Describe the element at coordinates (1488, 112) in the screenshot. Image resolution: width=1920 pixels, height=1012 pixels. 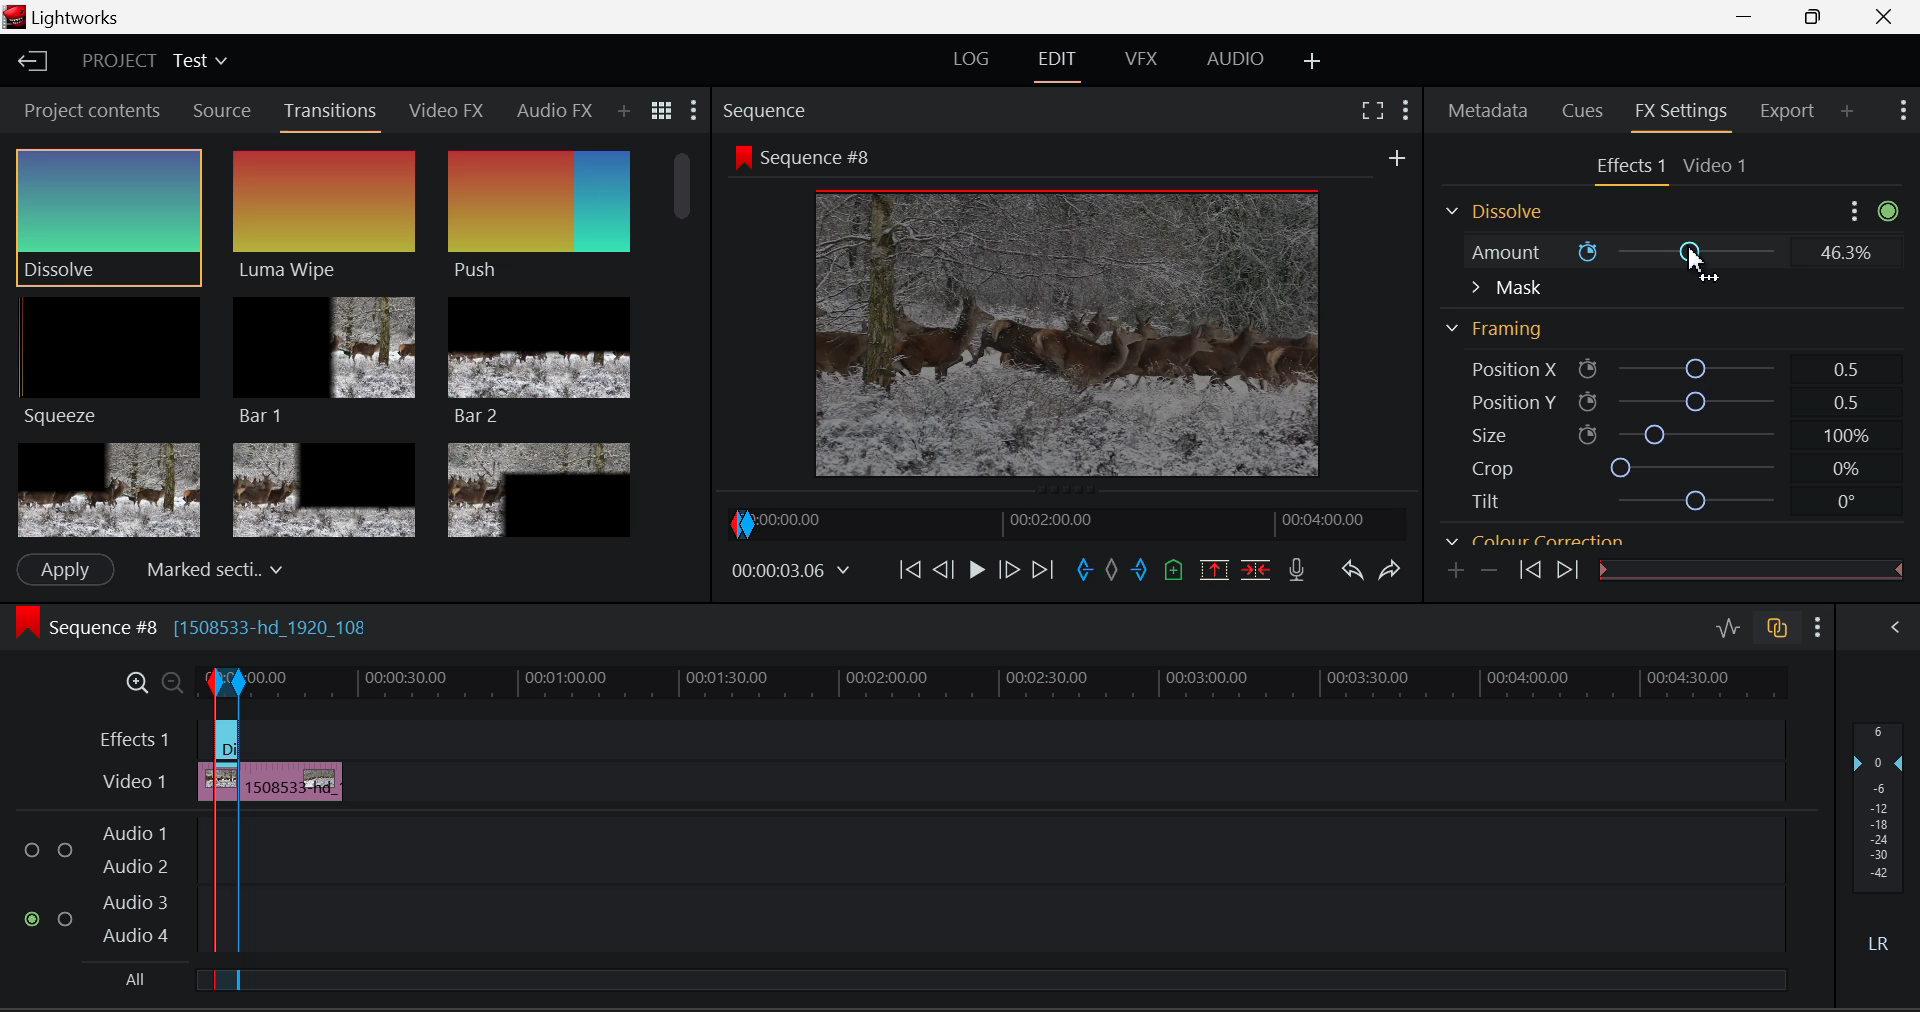
I see `Metadata` at that location.